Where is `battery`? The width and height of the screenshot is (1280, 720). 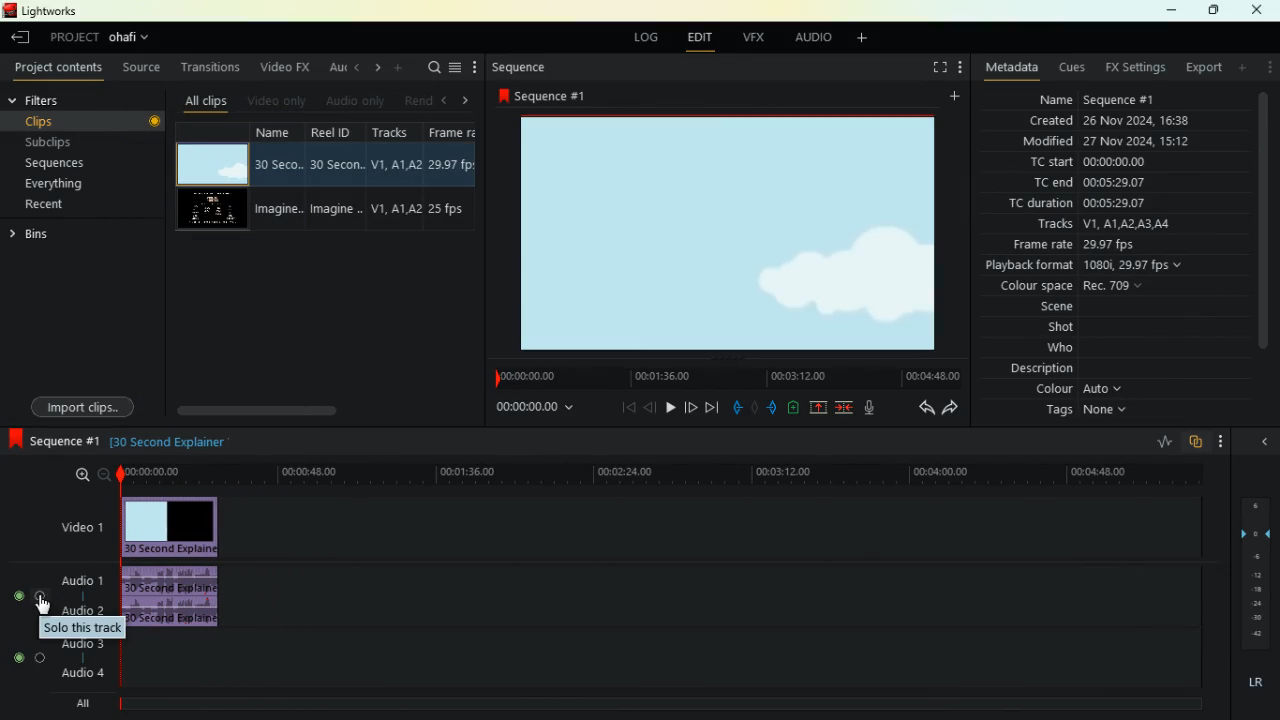 battery is located at coordinates (794, 409).